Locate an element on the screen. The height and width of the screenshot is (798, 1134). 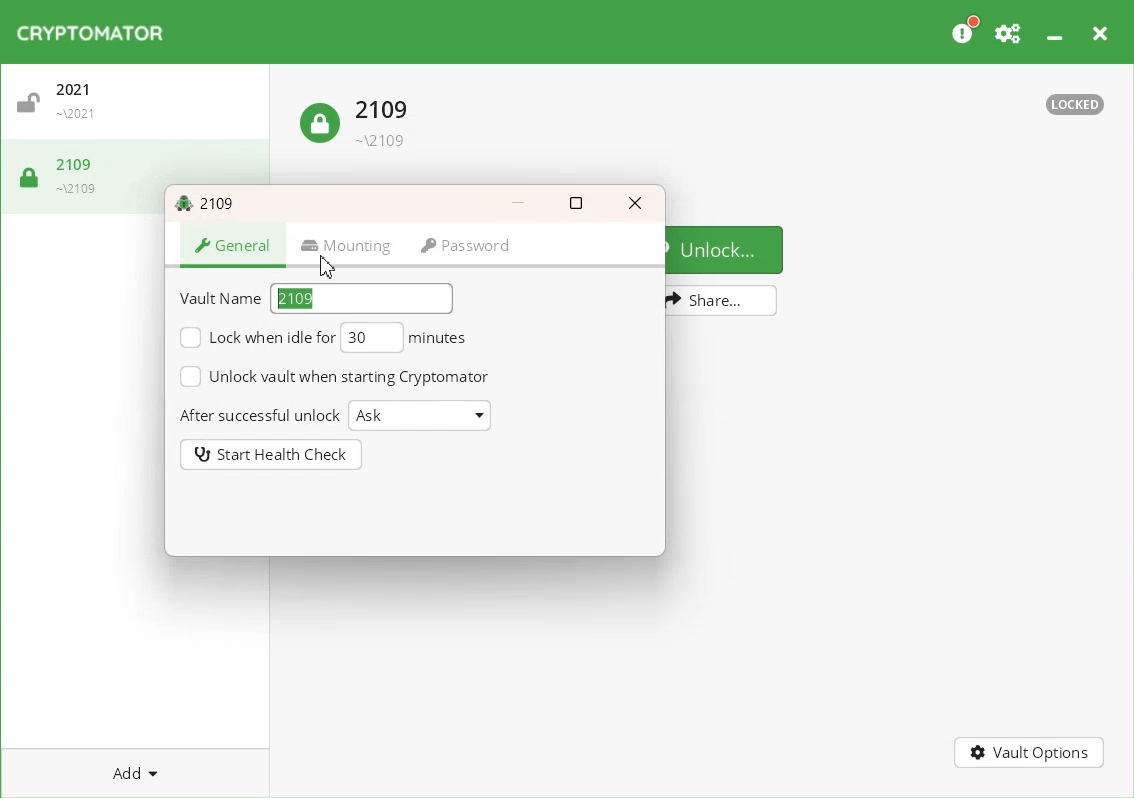
Minimize is located at coordinates (519, 202).